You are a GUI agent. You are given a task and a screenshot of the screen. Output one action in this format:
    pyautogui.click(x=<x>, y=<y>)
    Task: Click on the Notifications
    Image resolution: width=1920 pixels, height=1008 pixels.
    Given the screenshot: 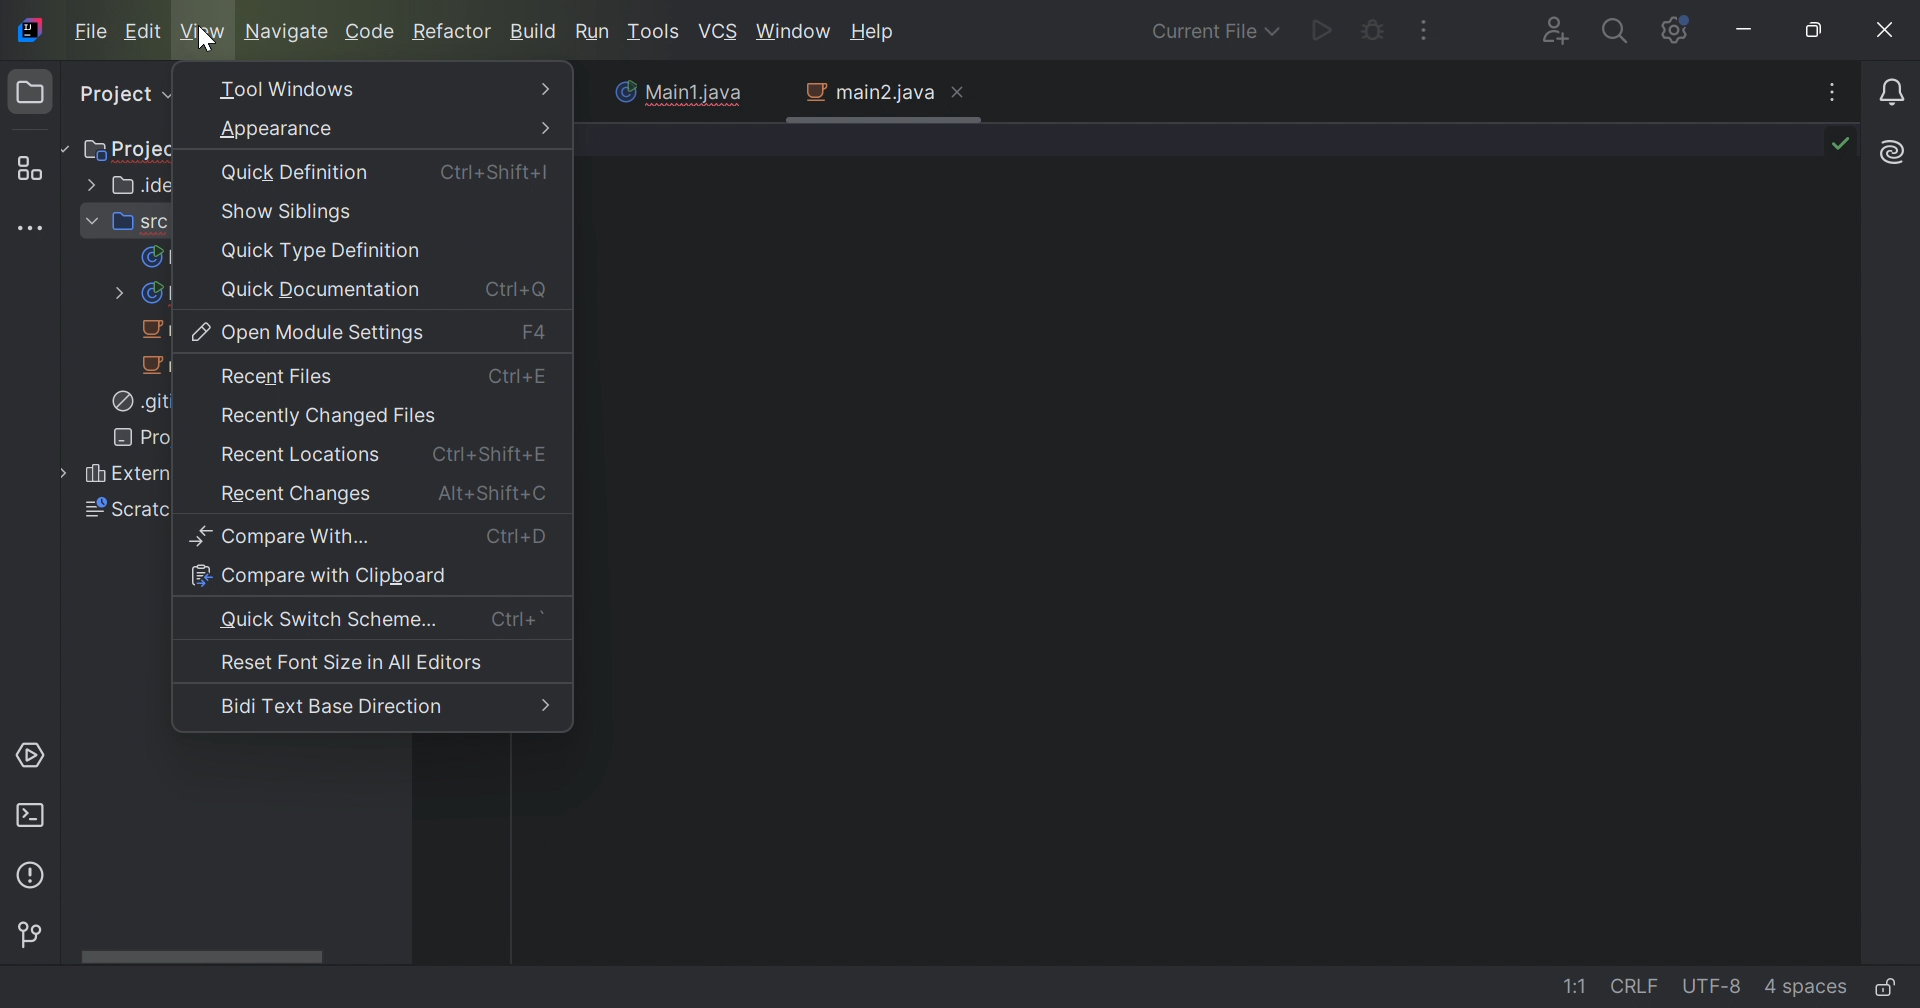 What is the action you would take?
    pyautogui.click(x=1891, y=94)
    